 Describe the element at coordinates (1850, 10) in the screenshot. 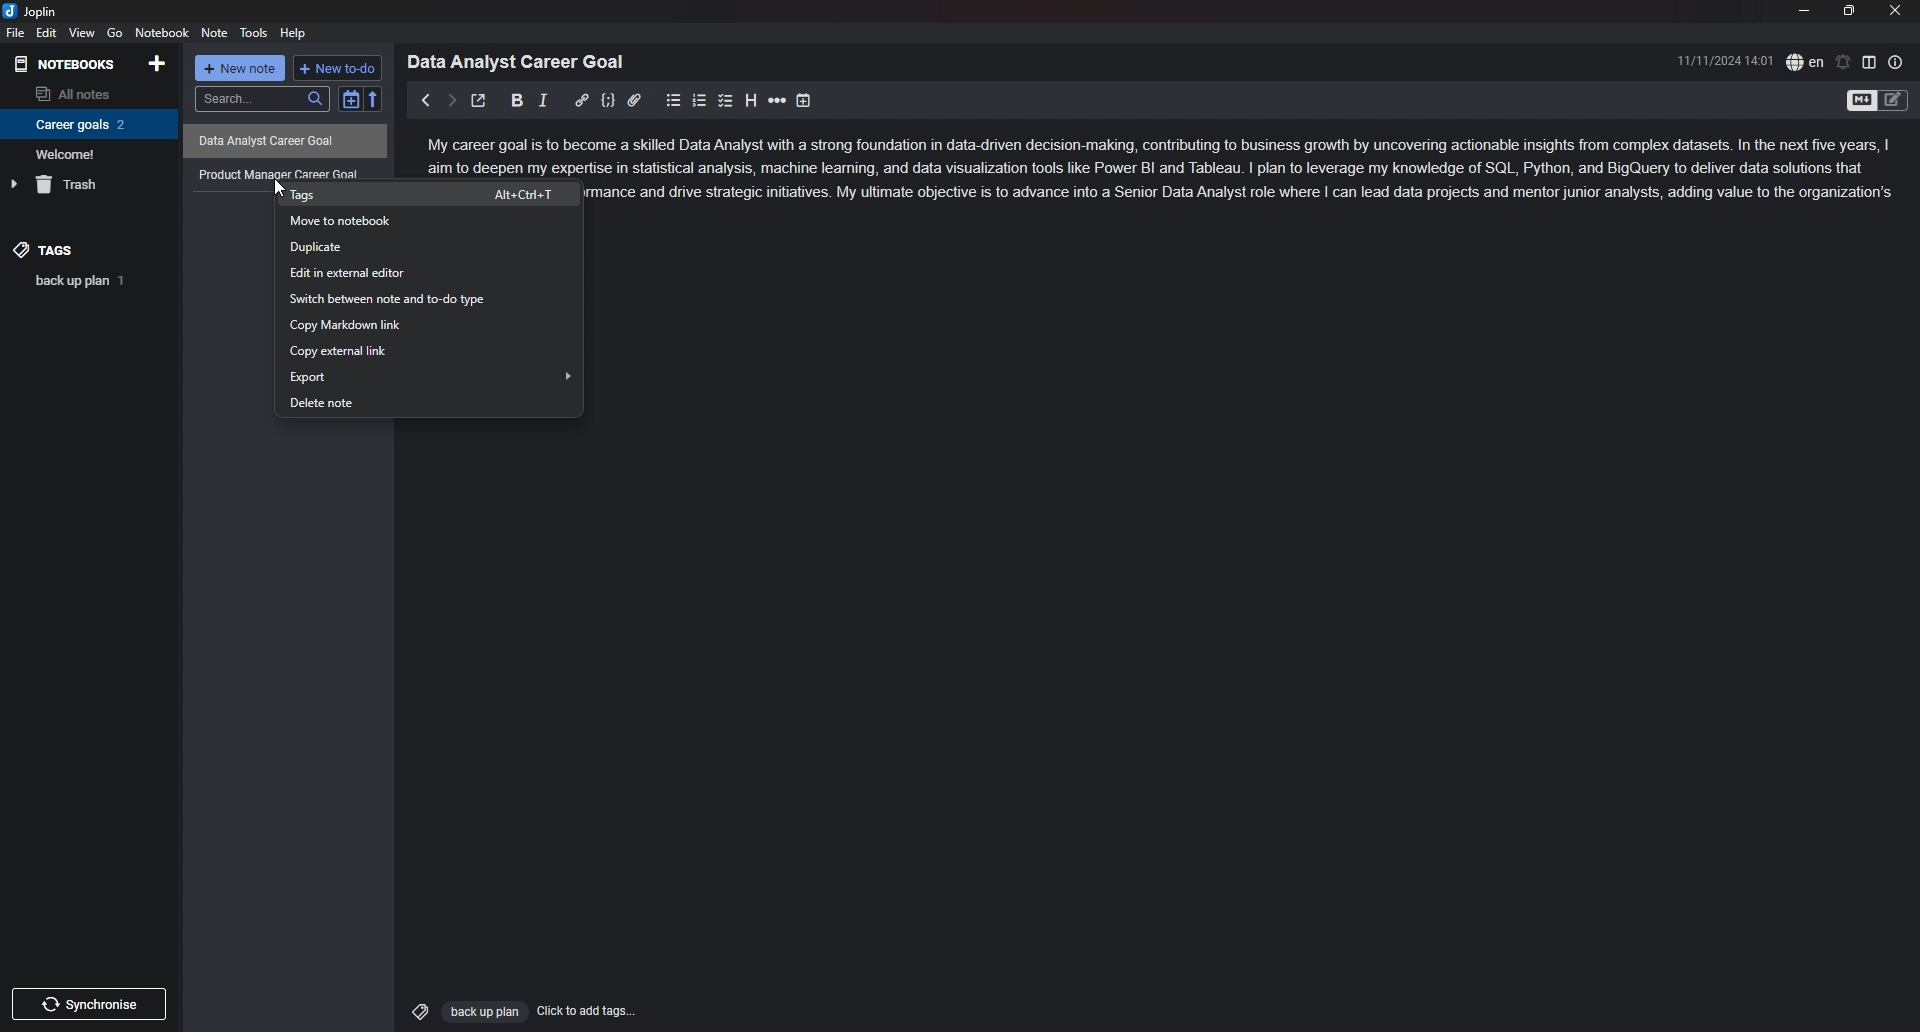

I see `resize` at that location.